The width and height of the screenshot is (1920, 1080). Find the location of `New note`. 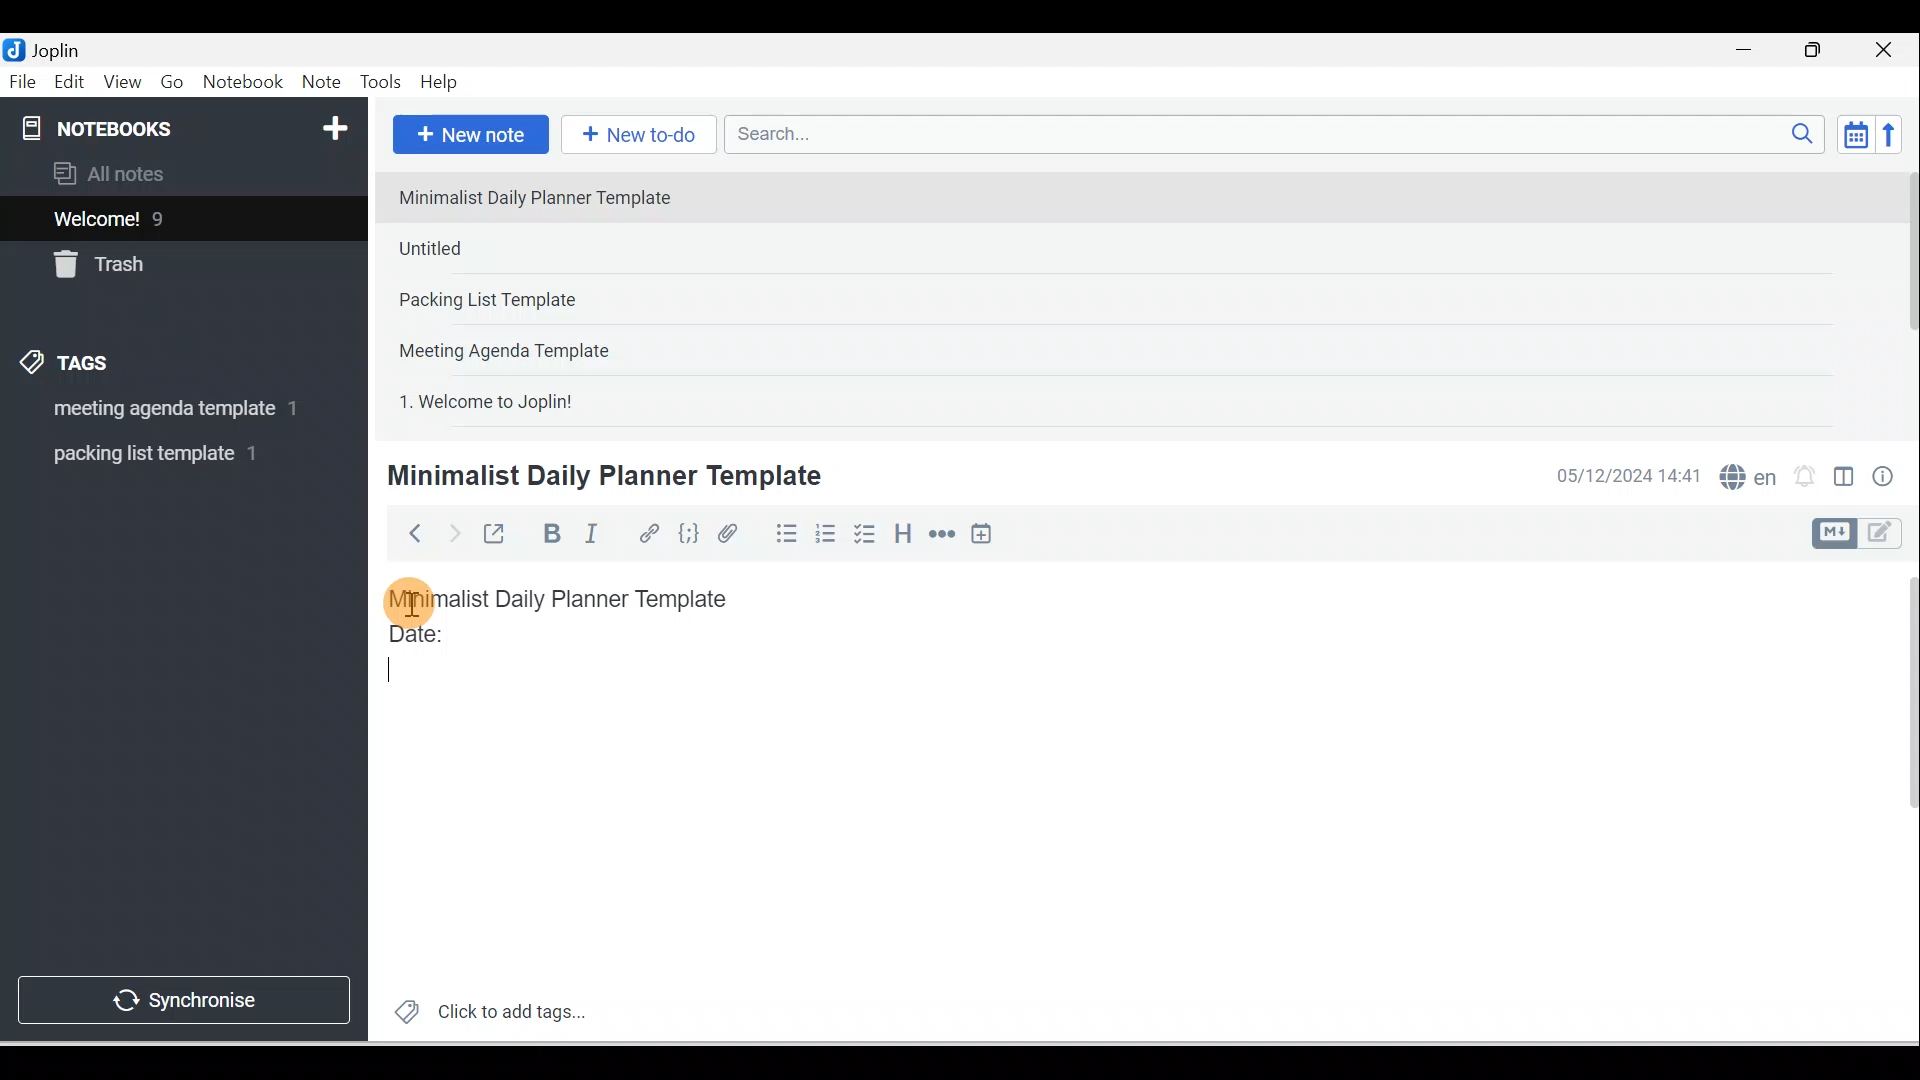

New note is located at coordinates (467, 136).